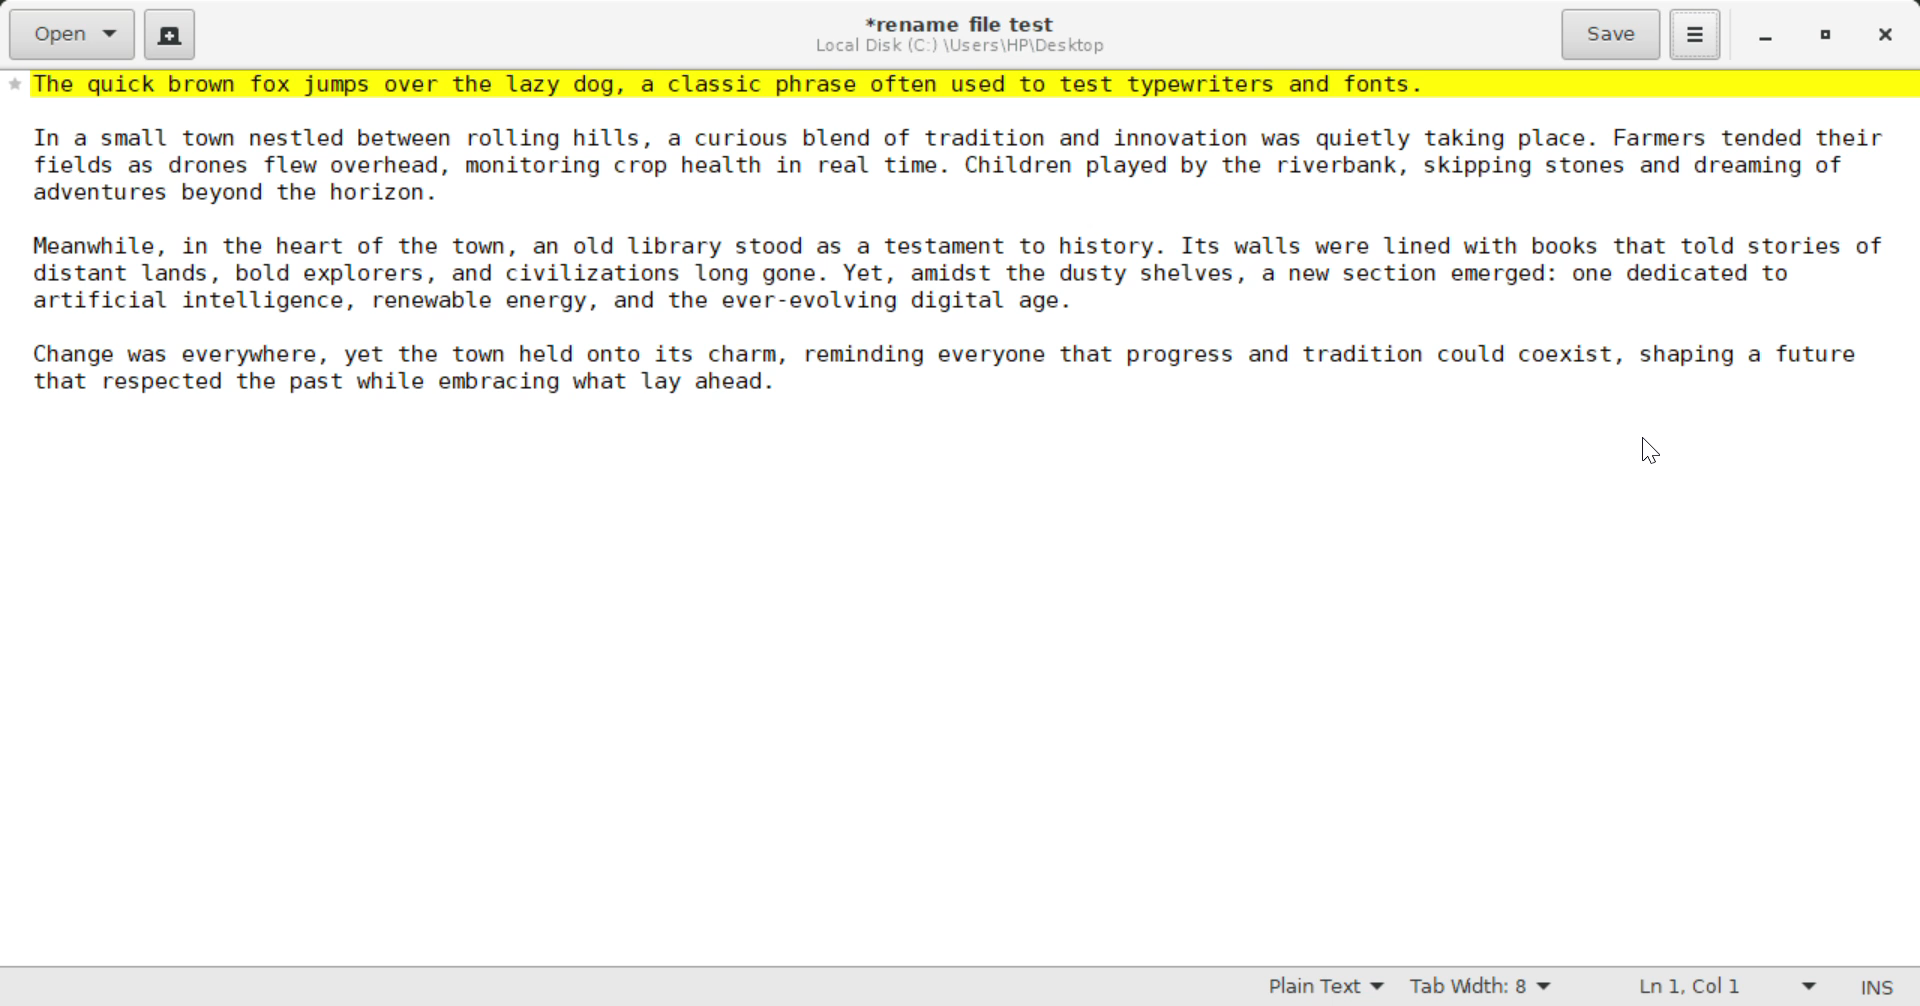 The width and height of the screenshot is (1920, 1006). I want to click on File Location, so click(961, 49).